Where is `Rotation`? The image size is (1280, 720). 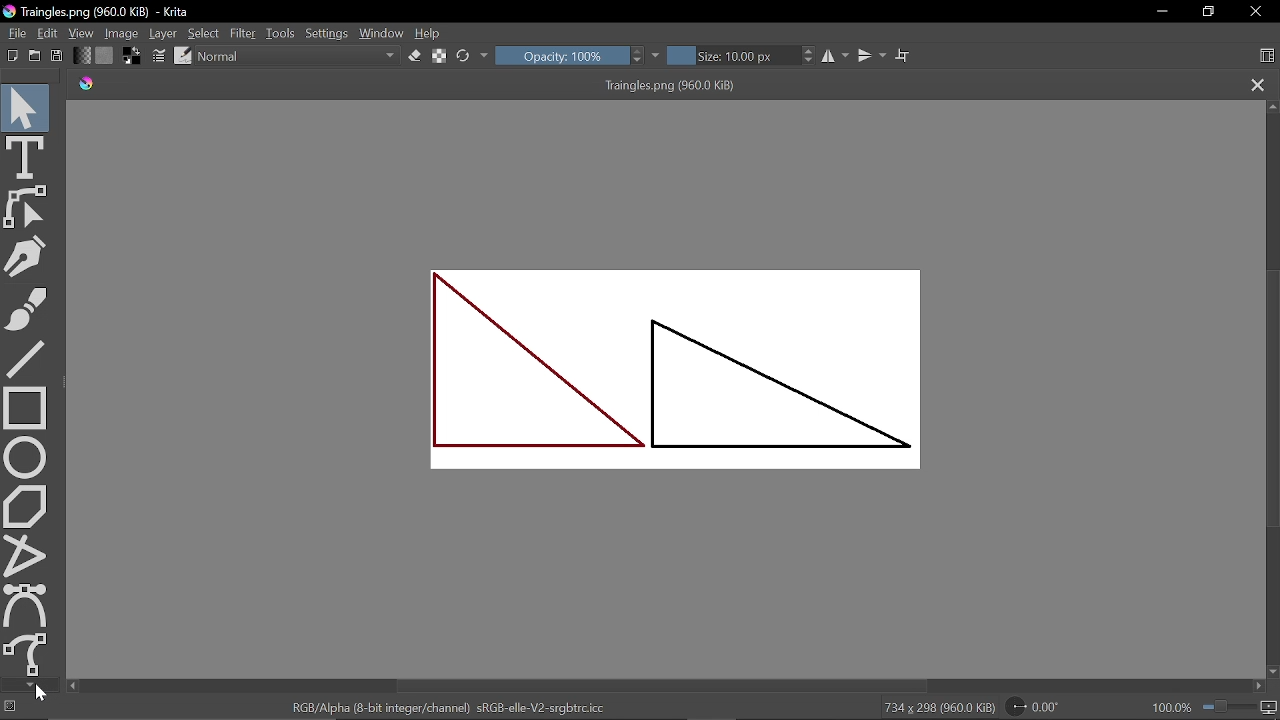
Rotation is located at coordinates (1039, 707).